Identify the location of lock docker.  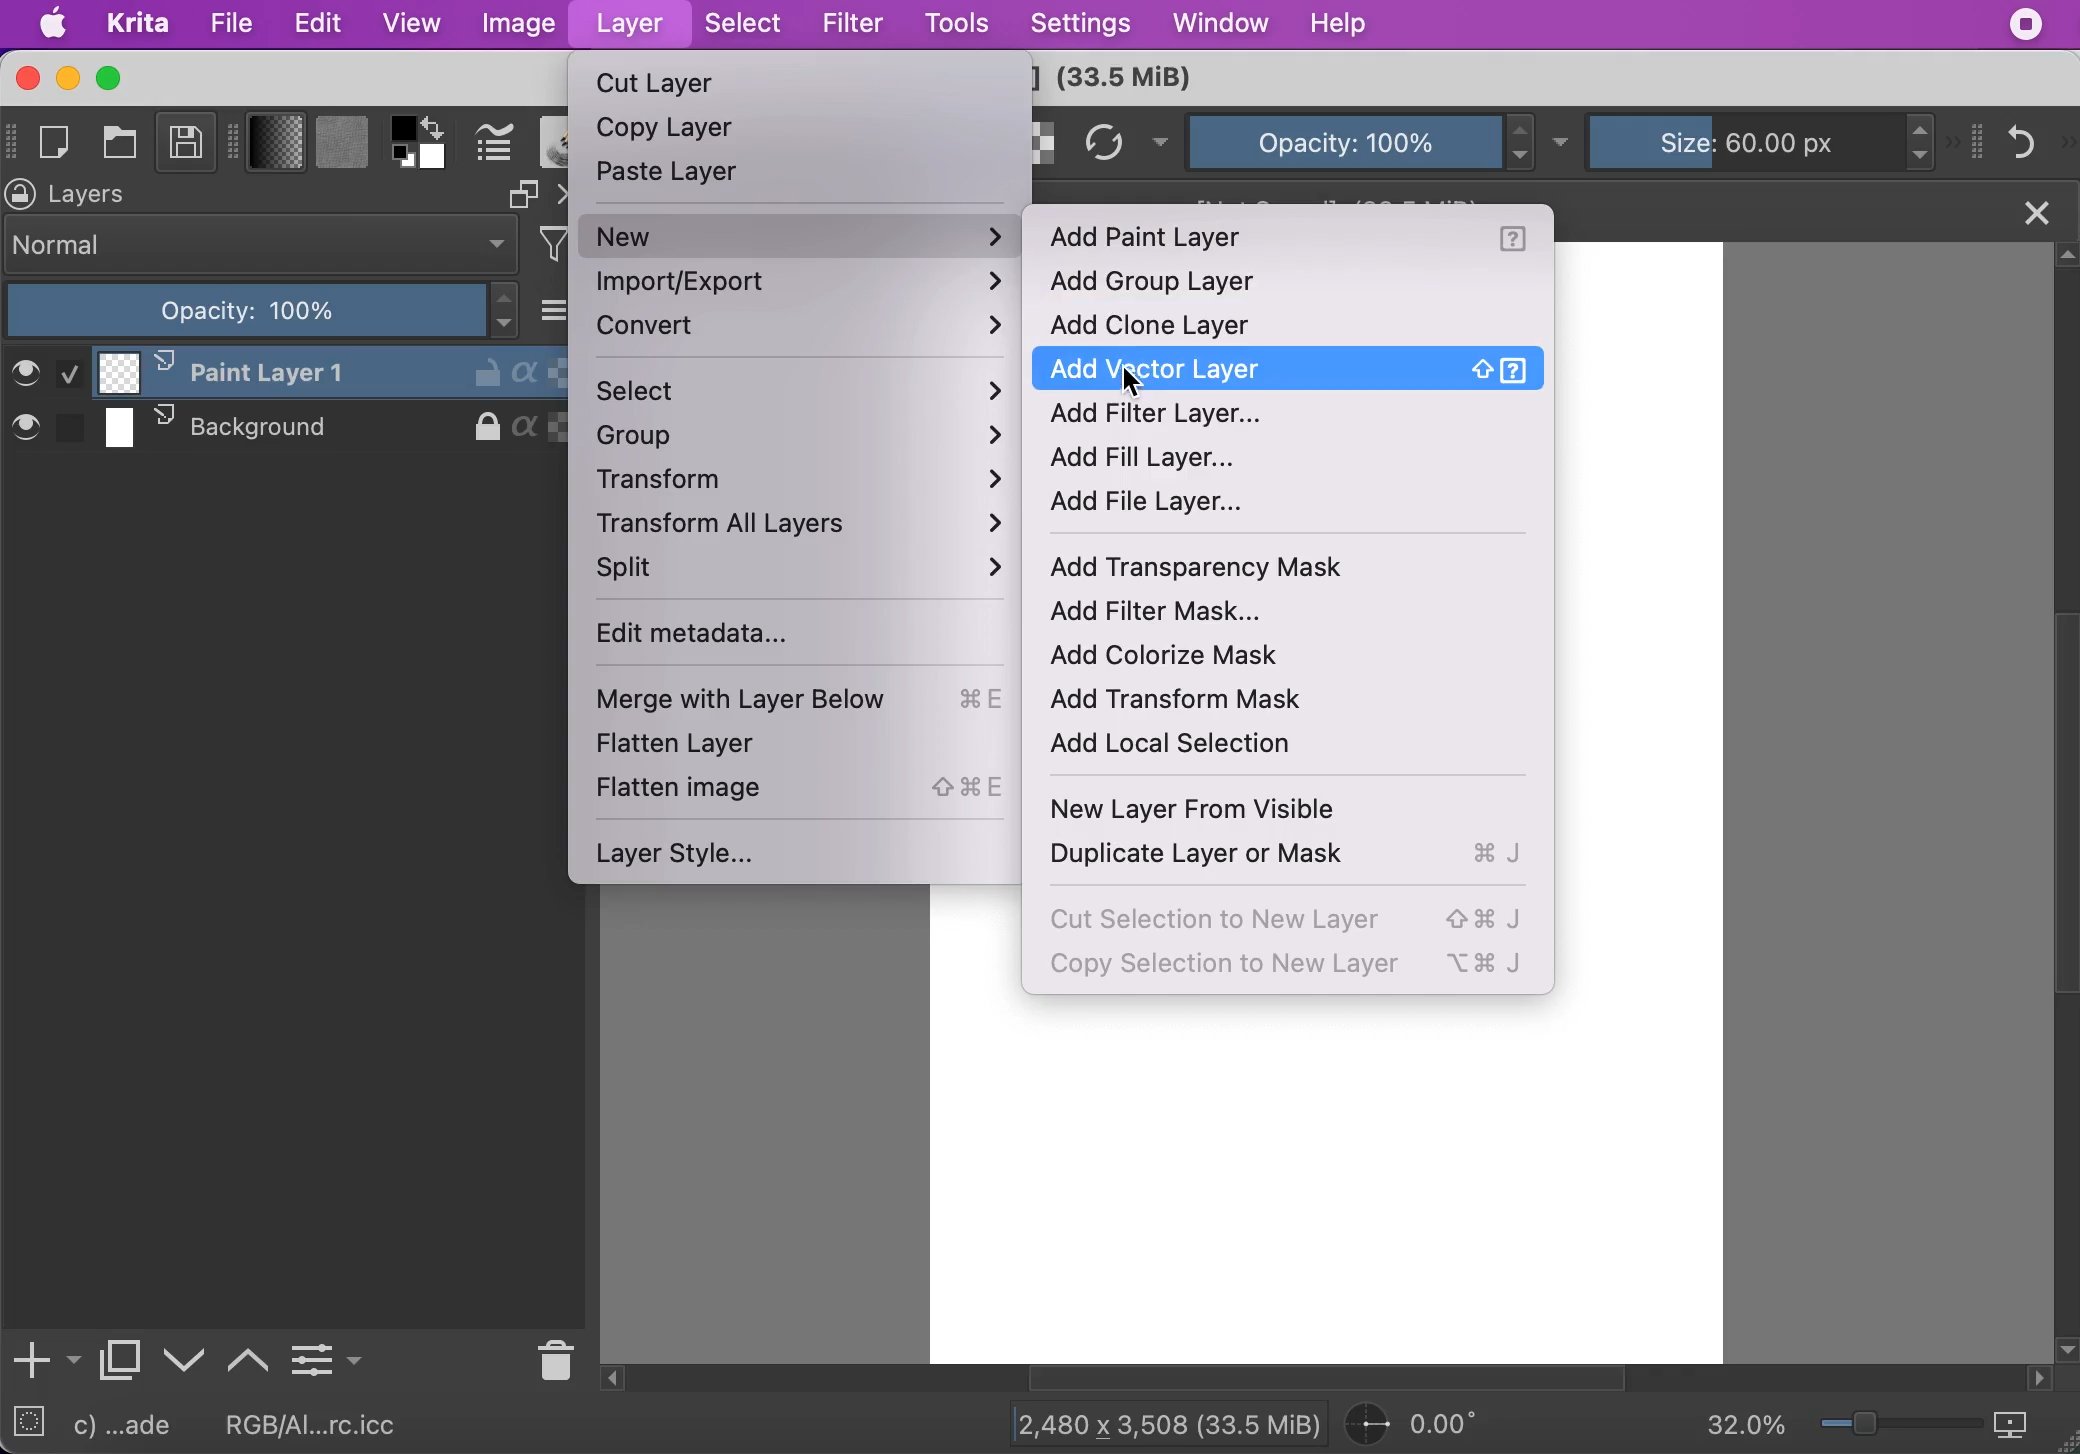
(22, 194).